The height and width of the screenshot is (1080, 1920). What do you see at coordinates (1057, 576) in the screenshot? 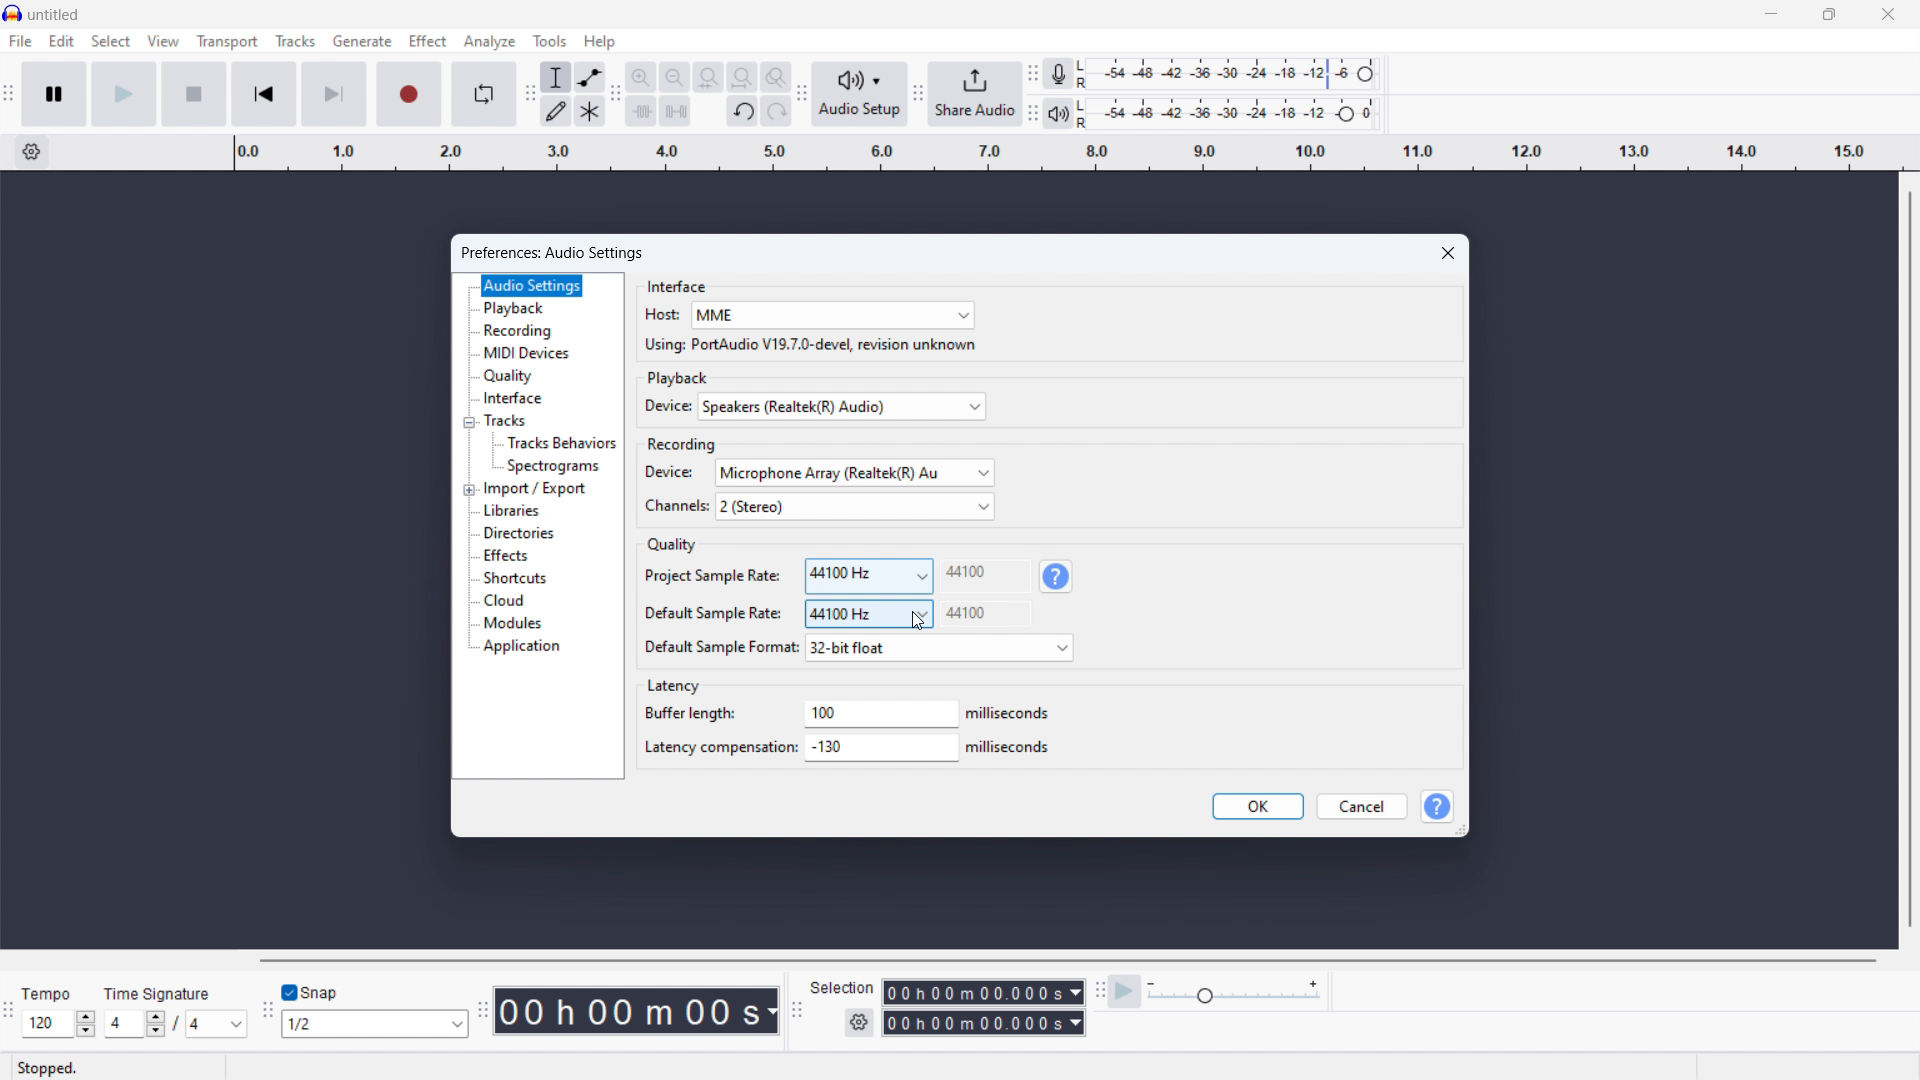
I see `help` at bounding box center [1057, 576].